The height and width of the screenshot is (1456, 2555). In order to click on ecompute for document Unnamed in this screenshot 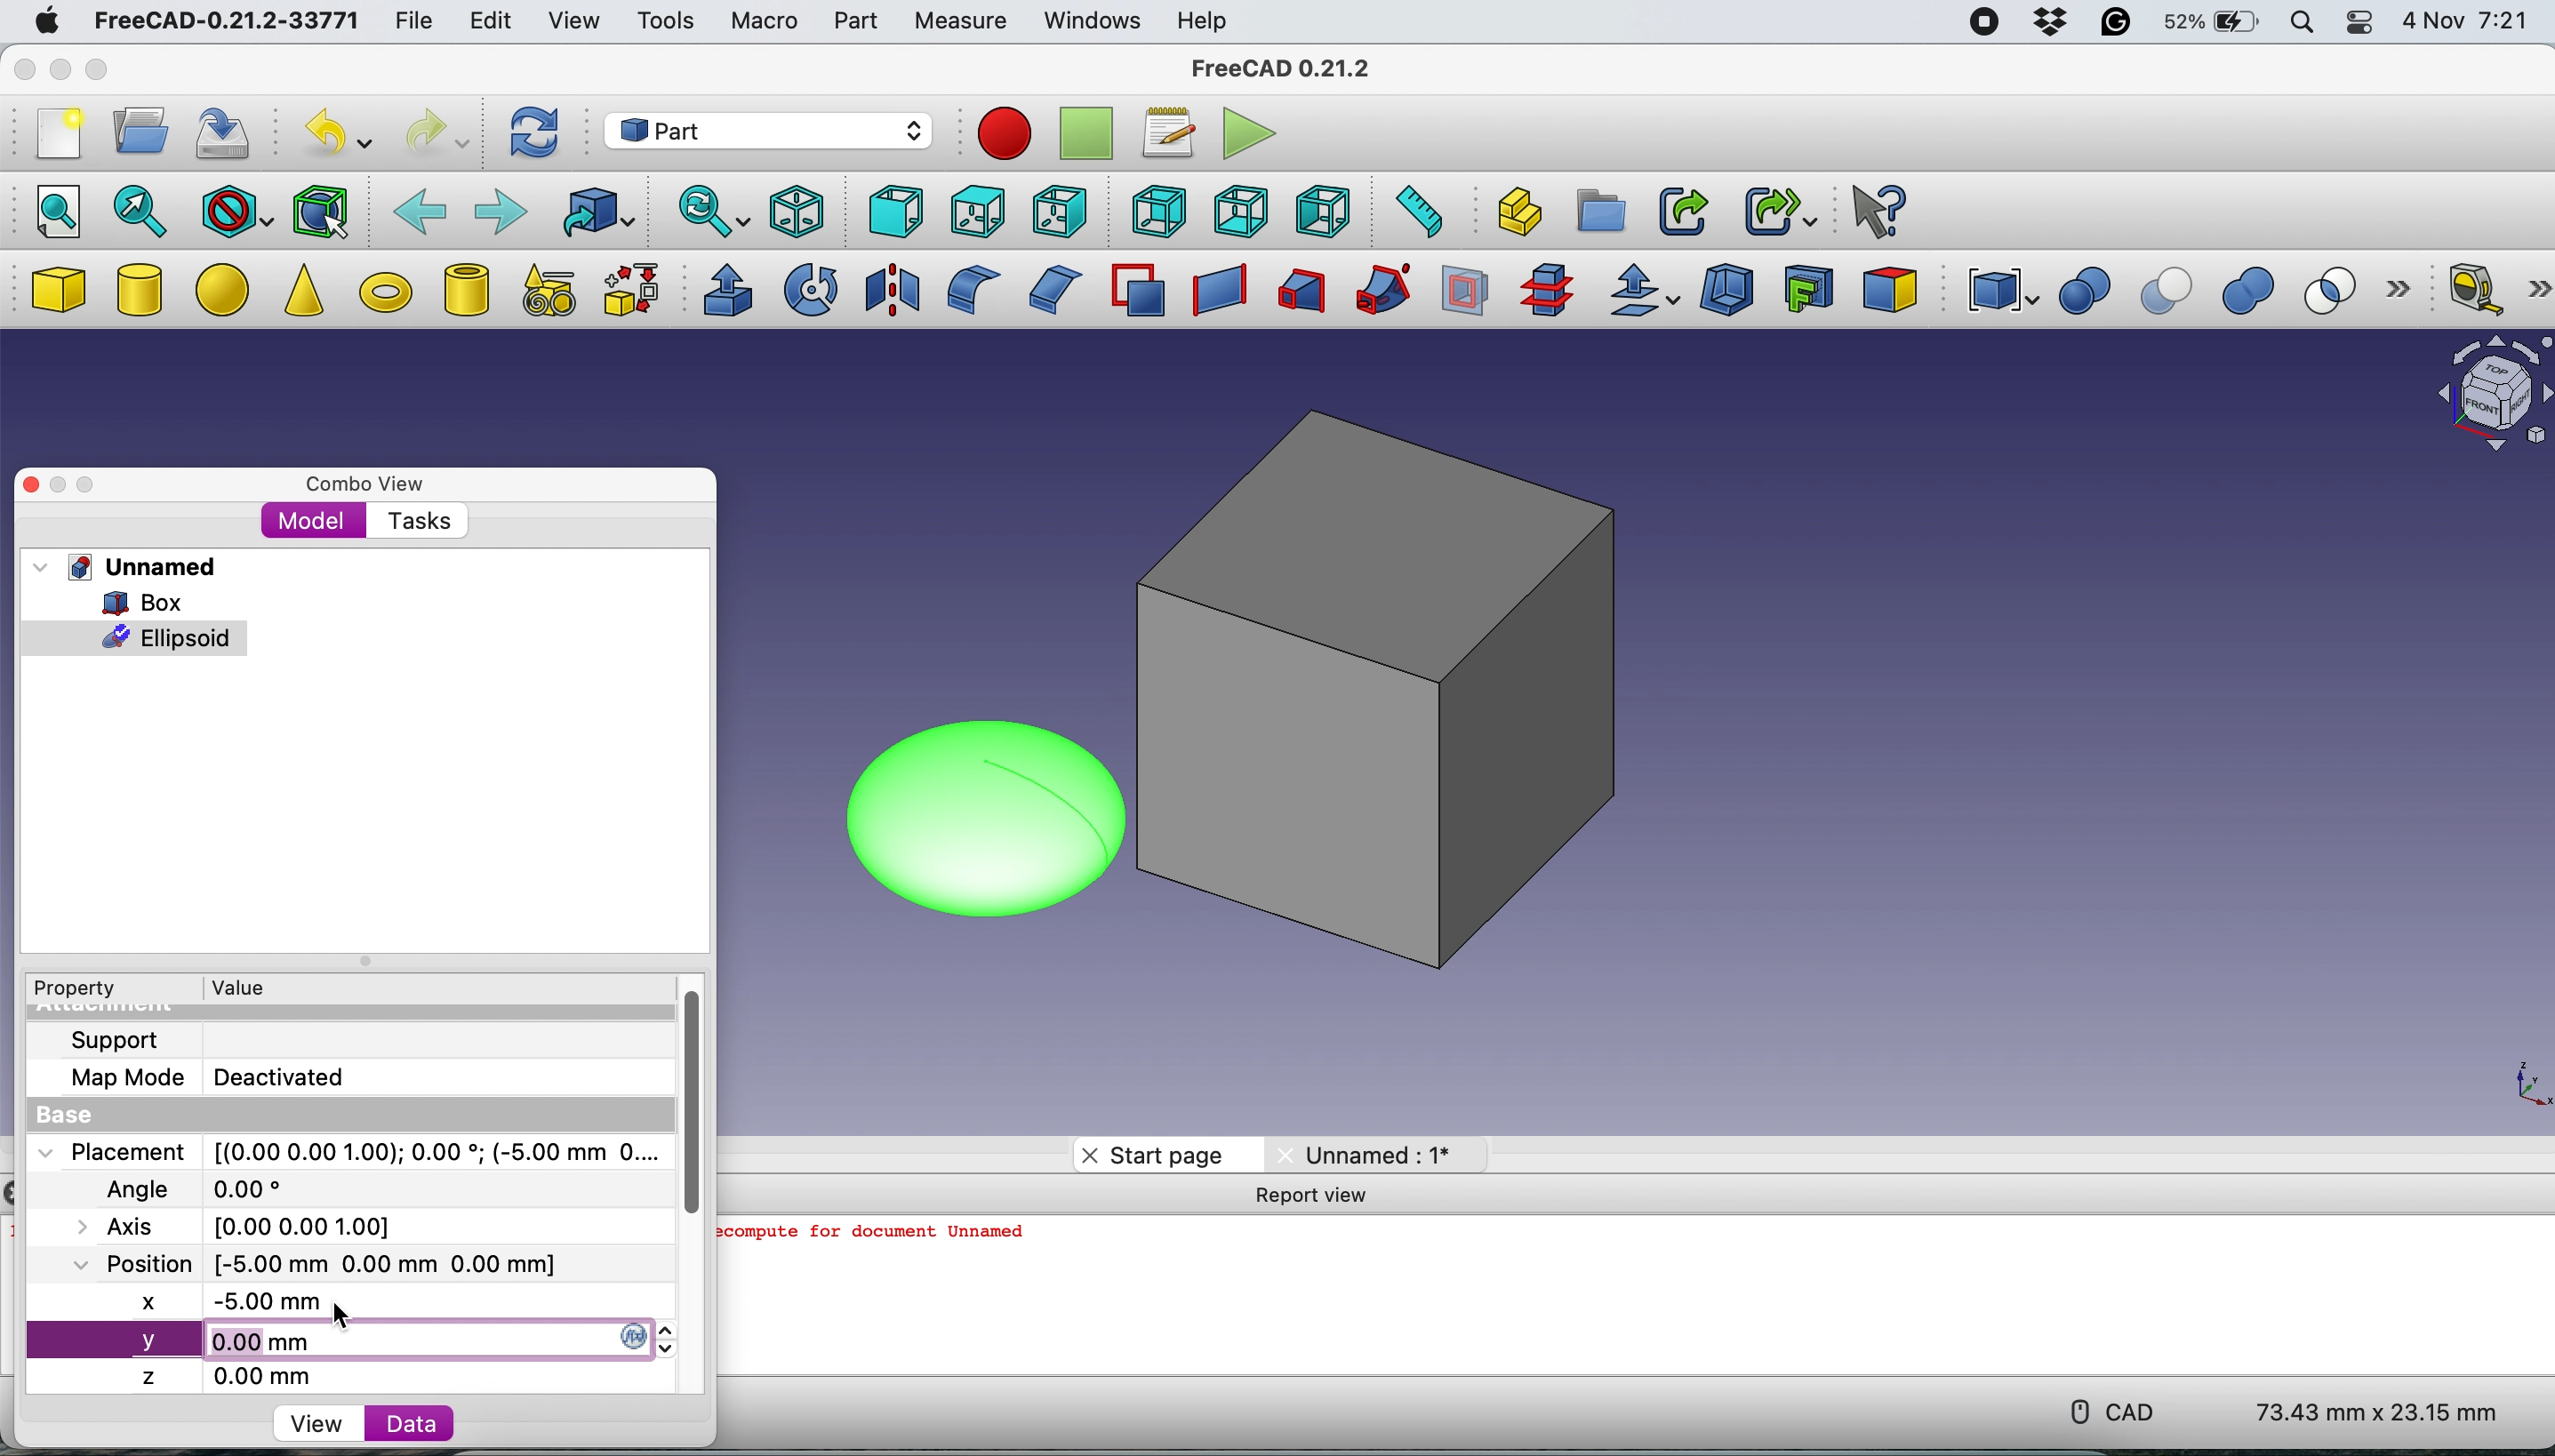, I will do `click(879, 1238)`.